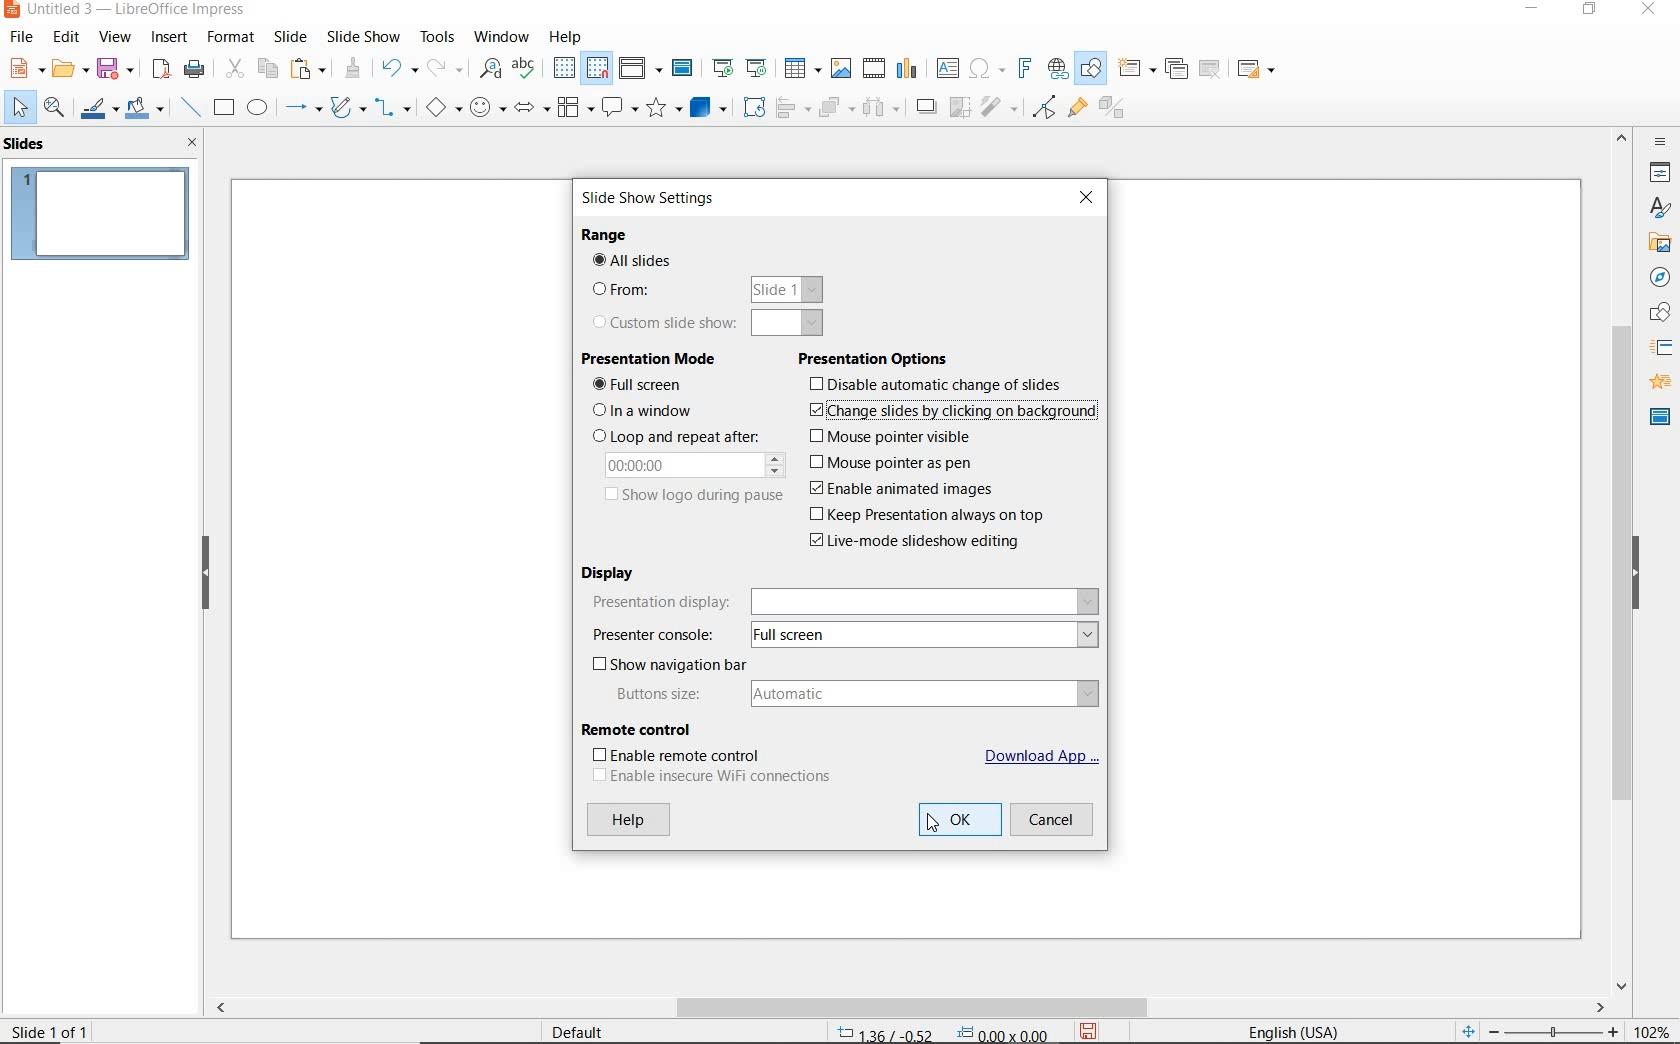 Image resolution: width=1680 pixels, height=1044 pixels. What do you see at coordinates (575, 36) in the screenshot?
I see `HELP` at bounding box center [575, 36].